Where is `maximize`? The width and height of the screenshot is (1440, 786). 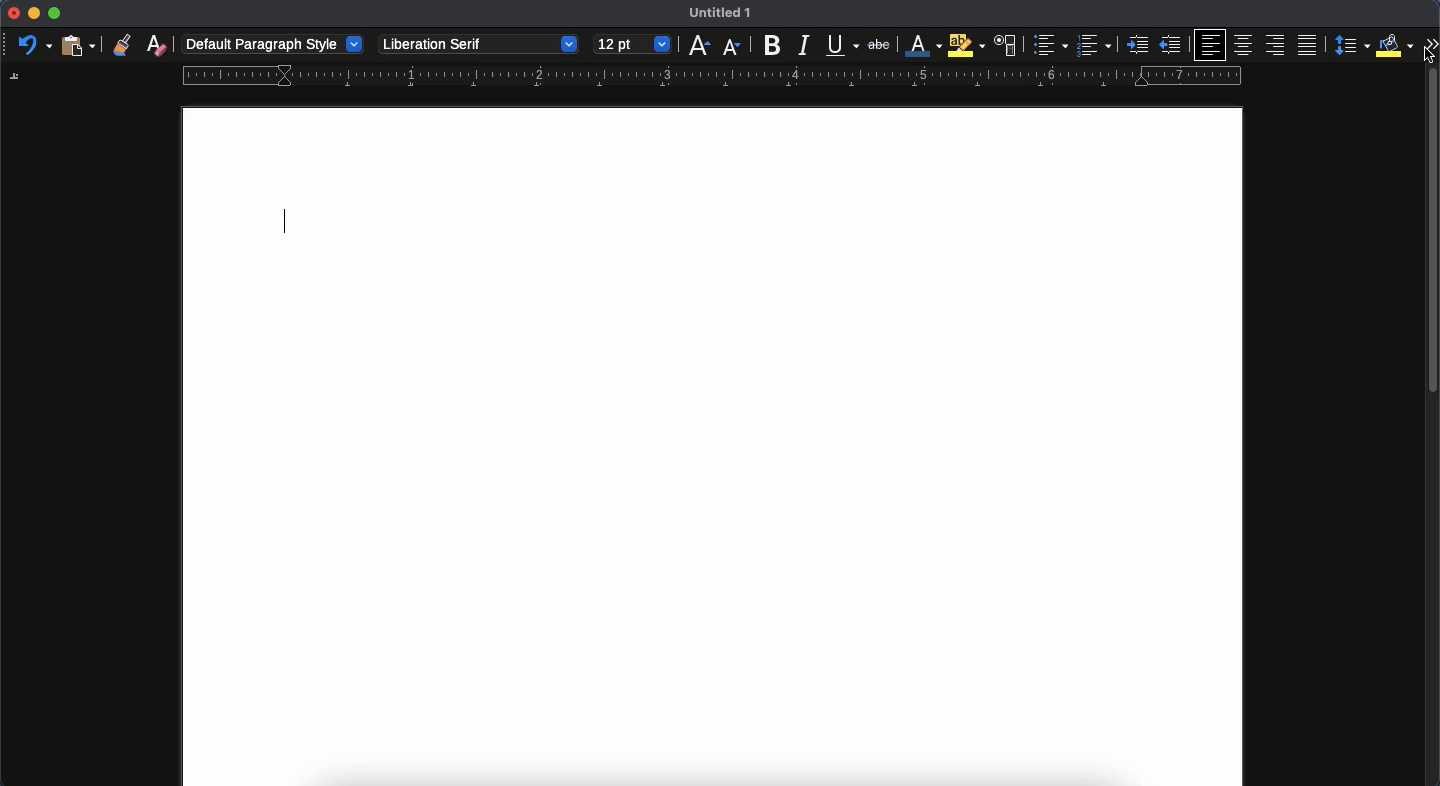 maximize is located at coordinates (56, 12).